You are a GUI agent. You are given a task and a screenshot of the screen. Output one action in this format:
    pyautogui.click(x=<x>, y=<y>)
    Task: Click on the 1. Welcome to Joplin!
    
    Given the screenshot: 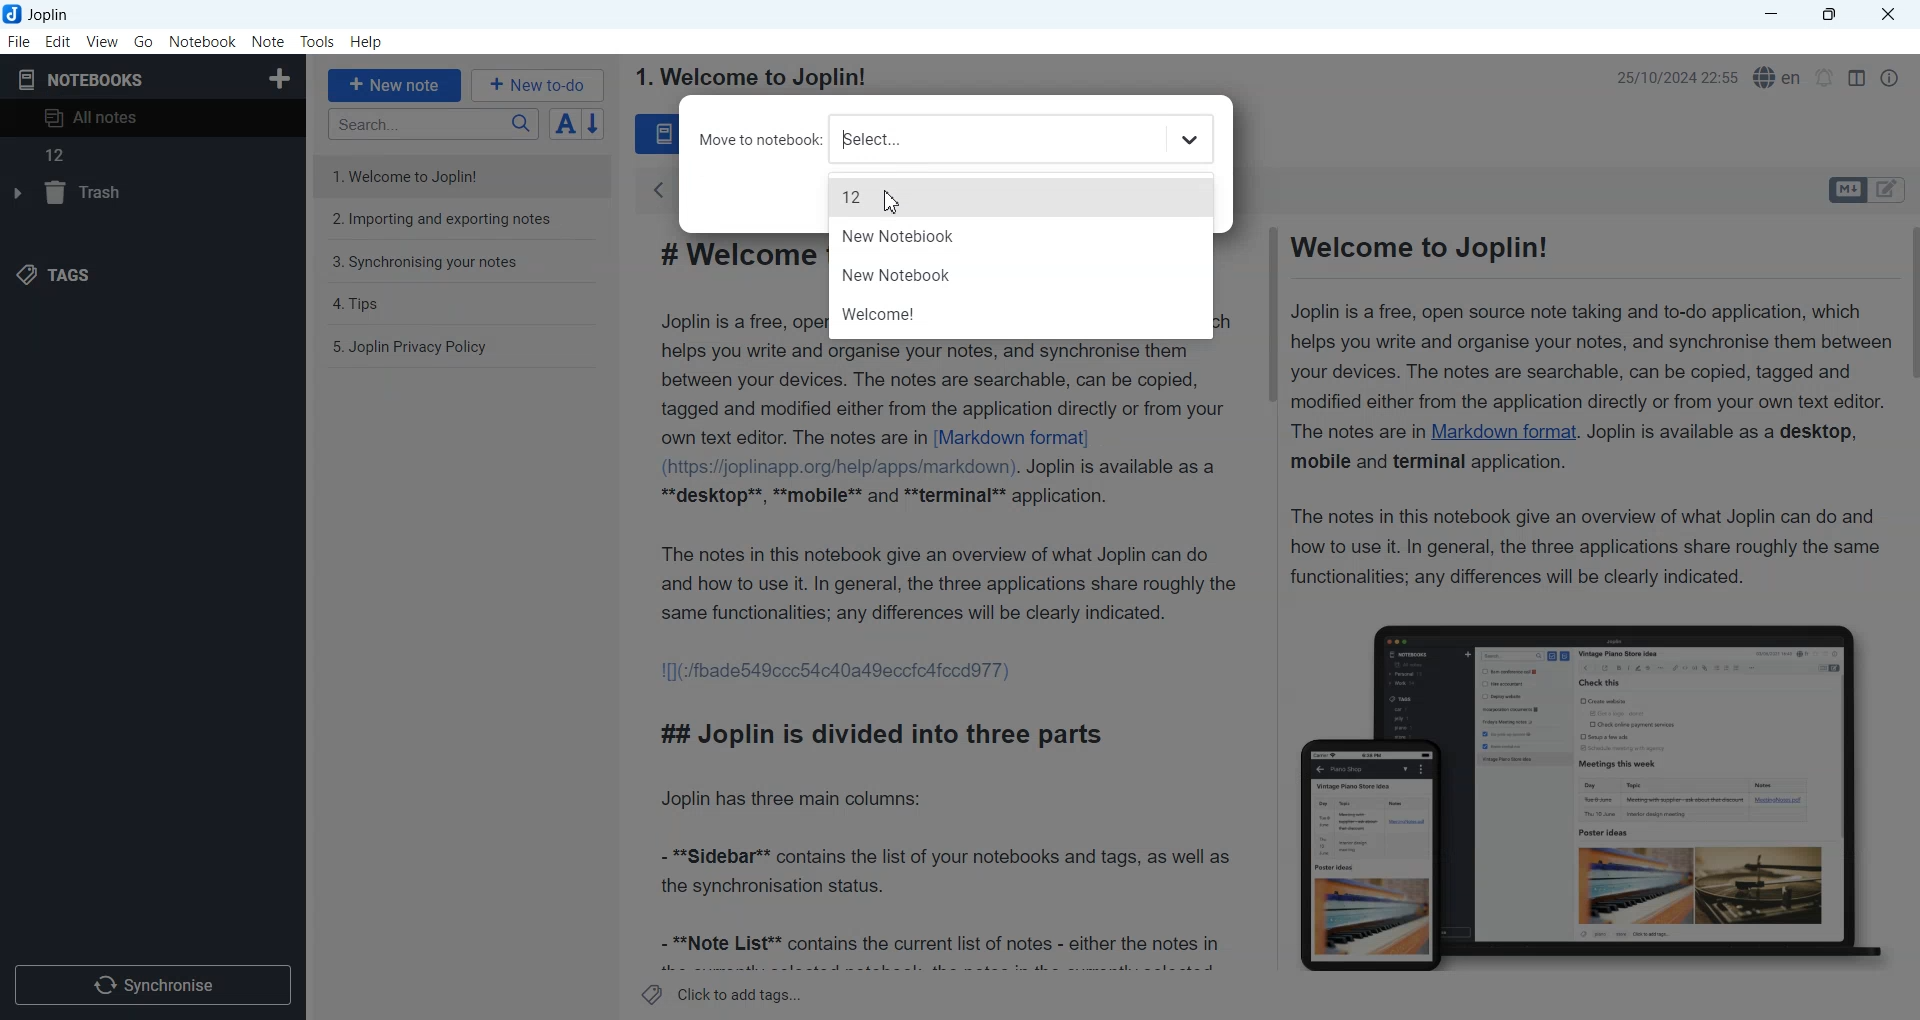 What is the action you would take?
    pyautogui.click(x=749, y=77)
    